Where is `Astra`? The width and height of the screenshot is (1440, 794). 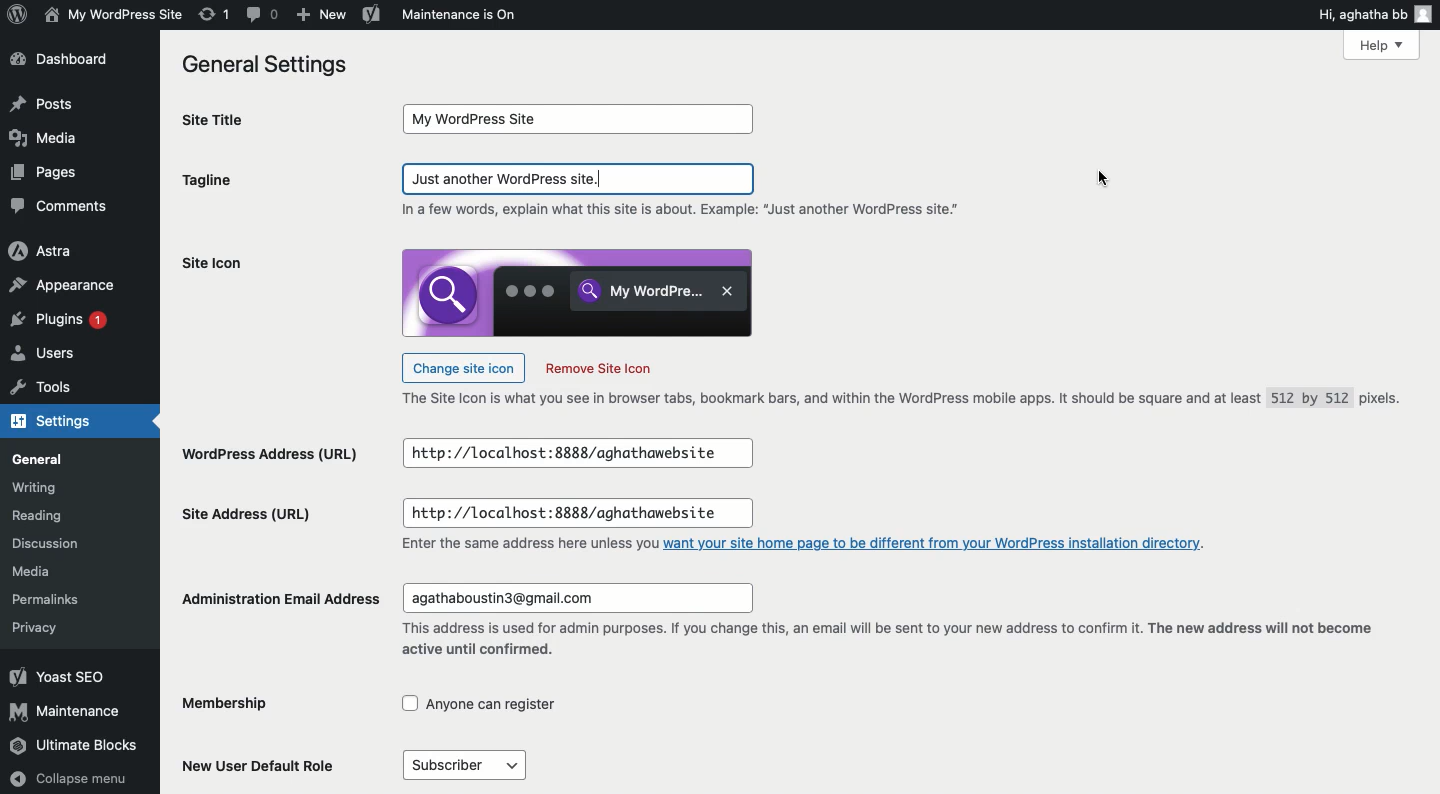
Astra is located at coordinates (42, 252).